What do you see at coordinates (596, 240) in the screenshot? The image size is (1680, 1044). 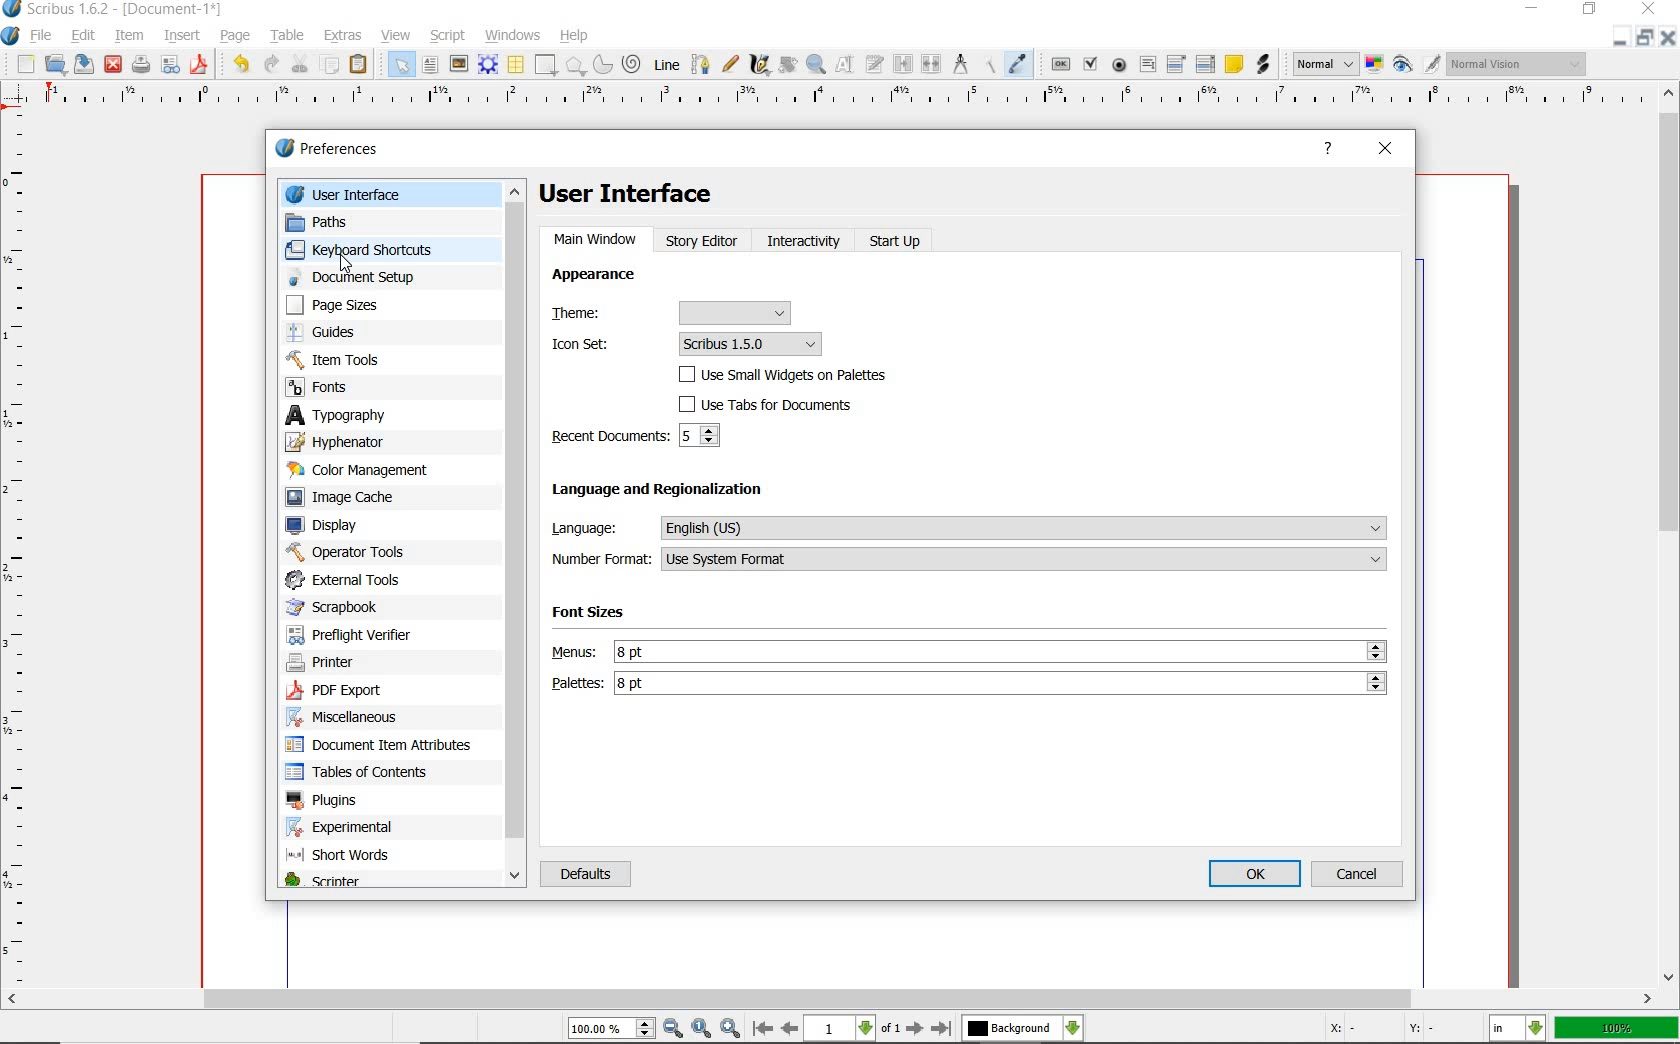 I see `main window` at bounding box center [596, 240].